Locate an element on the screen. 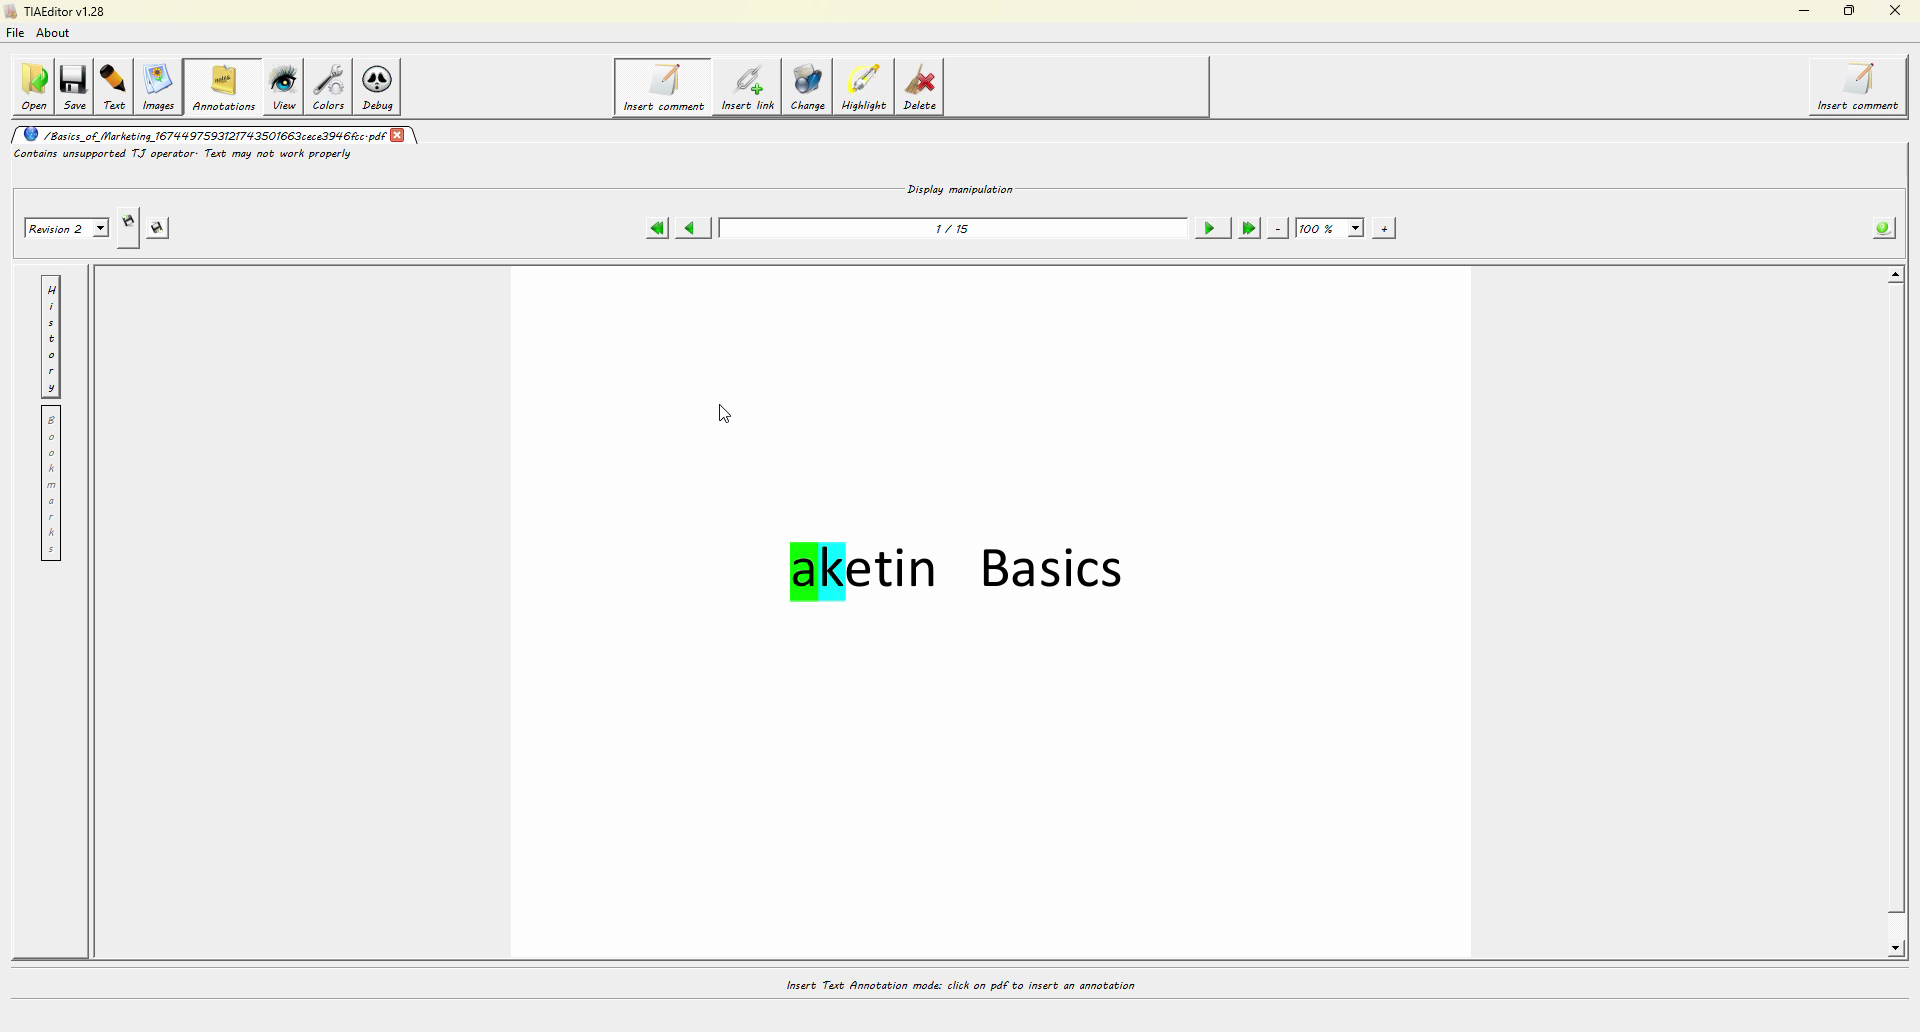  previous page is located at coordinates (692, 229).